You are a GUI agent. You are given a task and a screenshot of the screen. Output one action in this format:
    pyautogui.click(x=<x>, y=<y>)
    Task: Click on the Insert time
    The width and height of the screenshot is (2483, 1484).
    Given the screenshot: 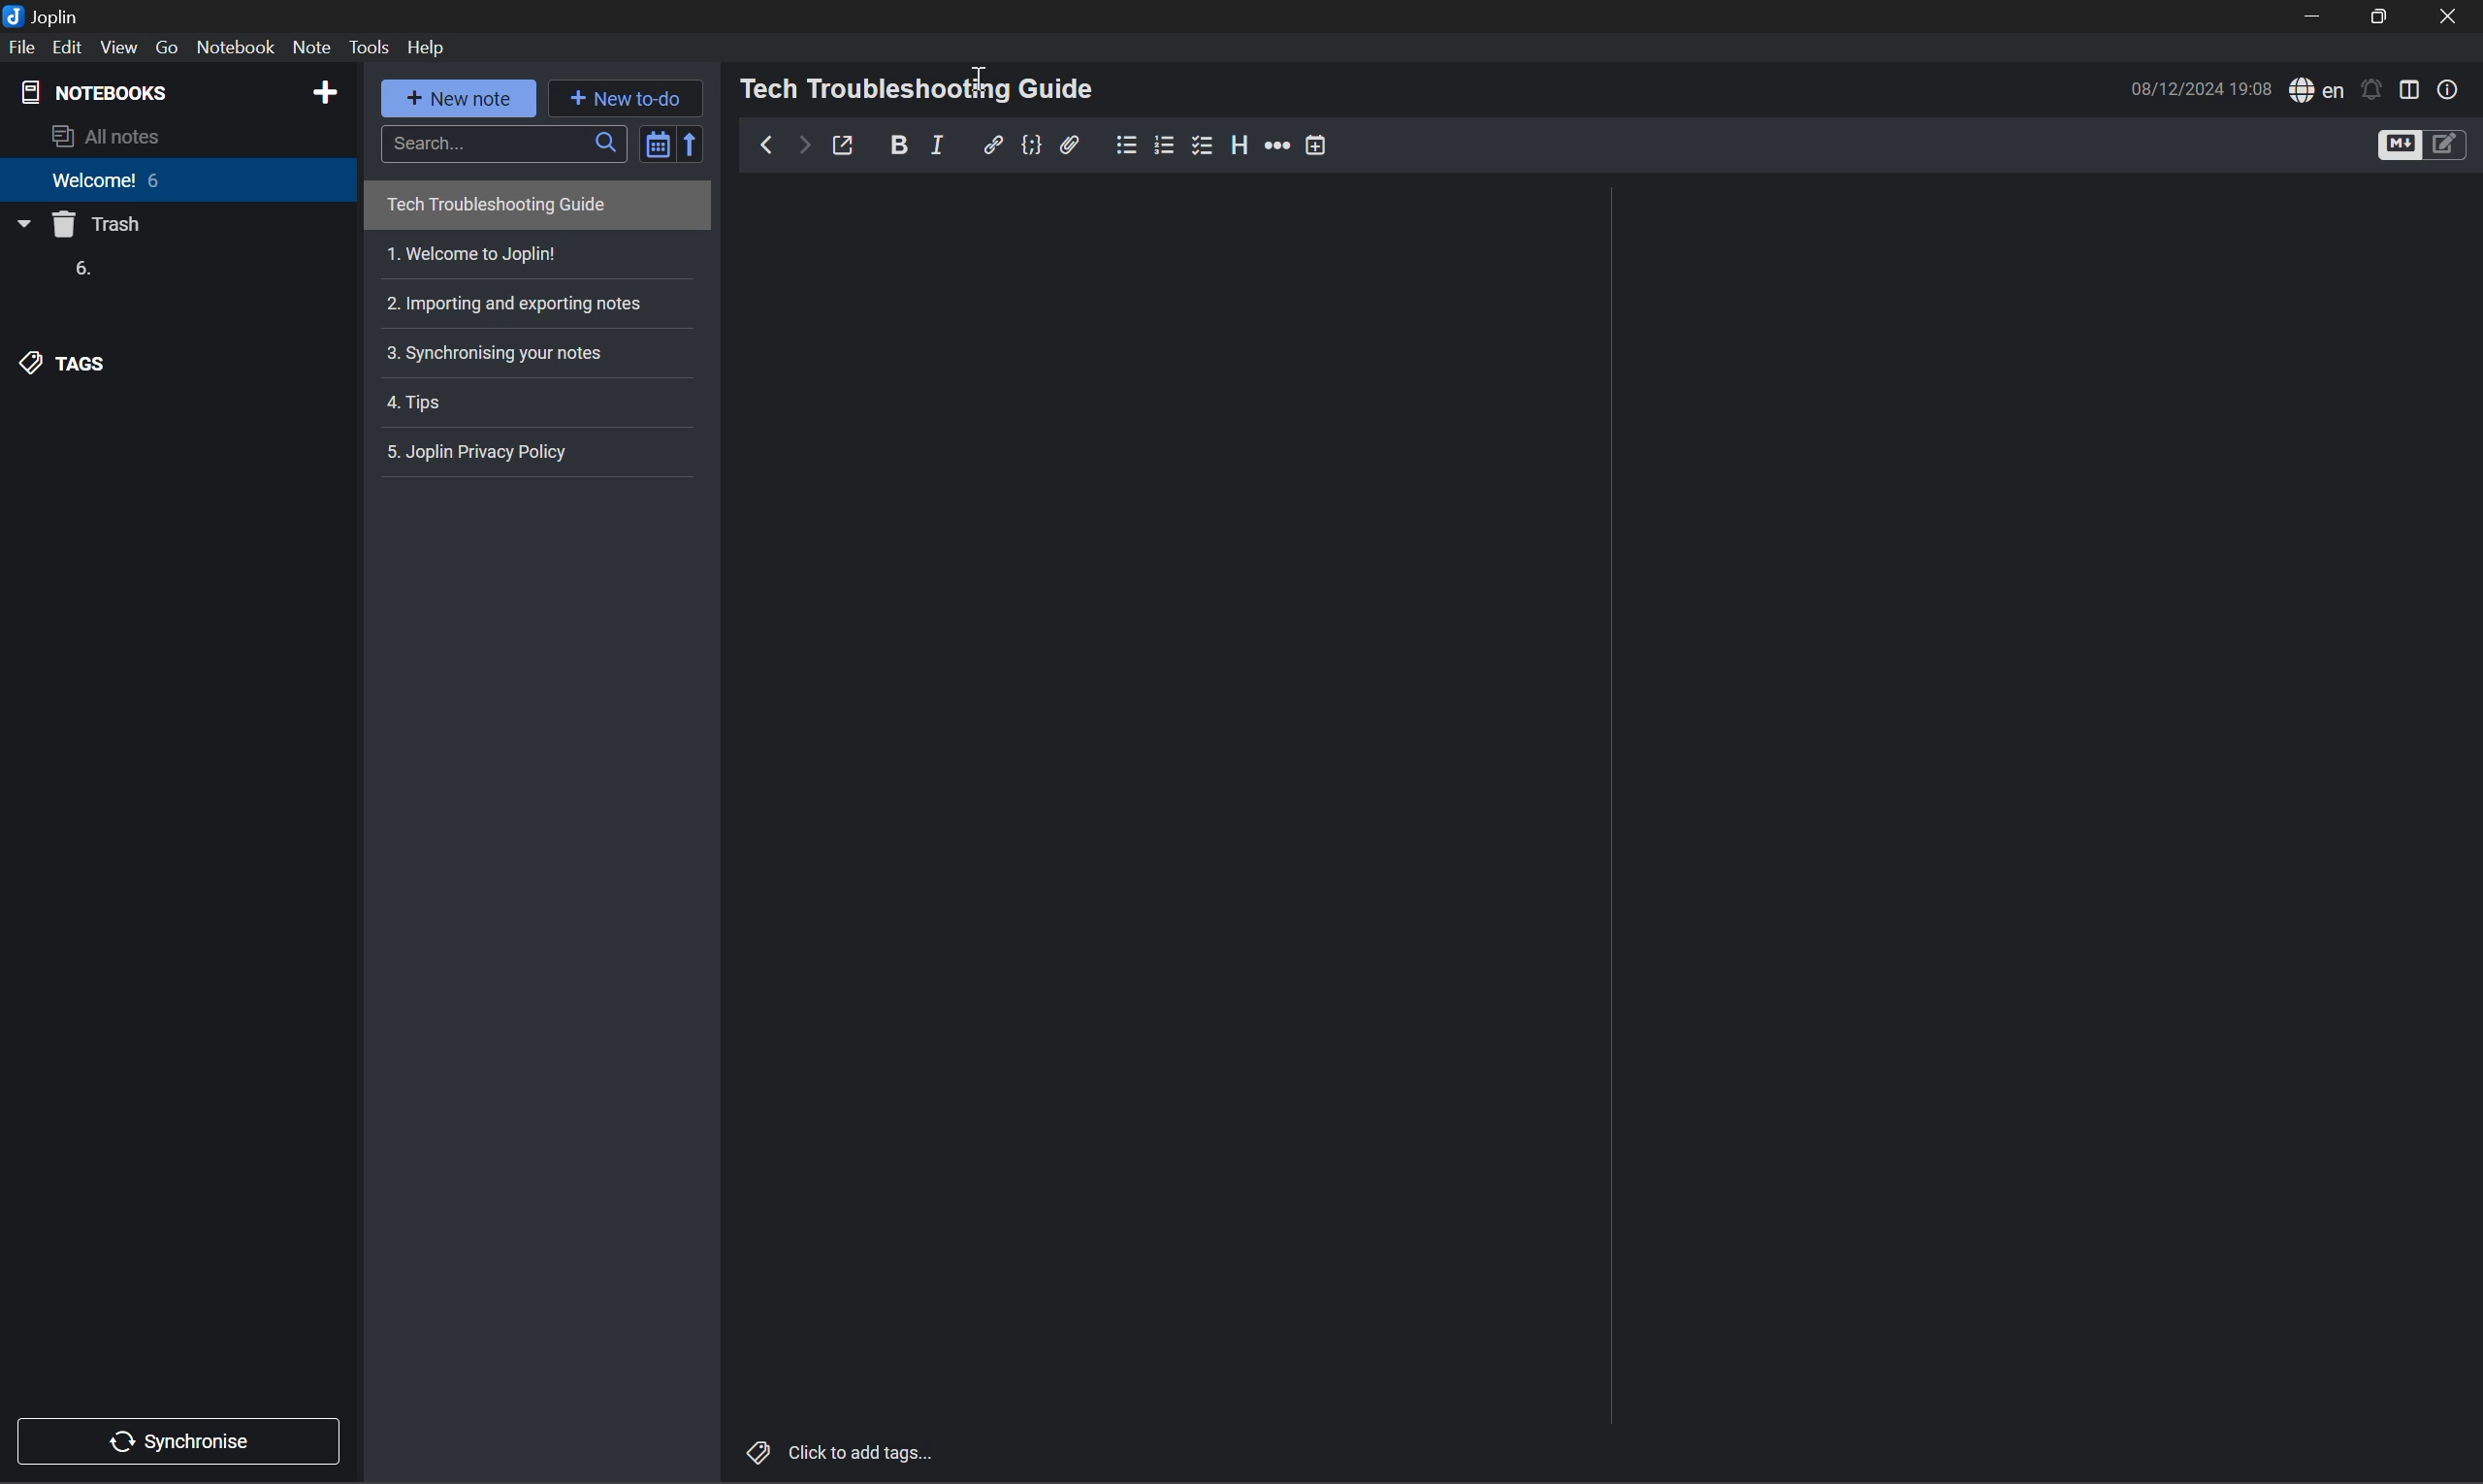 What is the action you would take?
    pyautogui.click(x=1313, y=144)
    